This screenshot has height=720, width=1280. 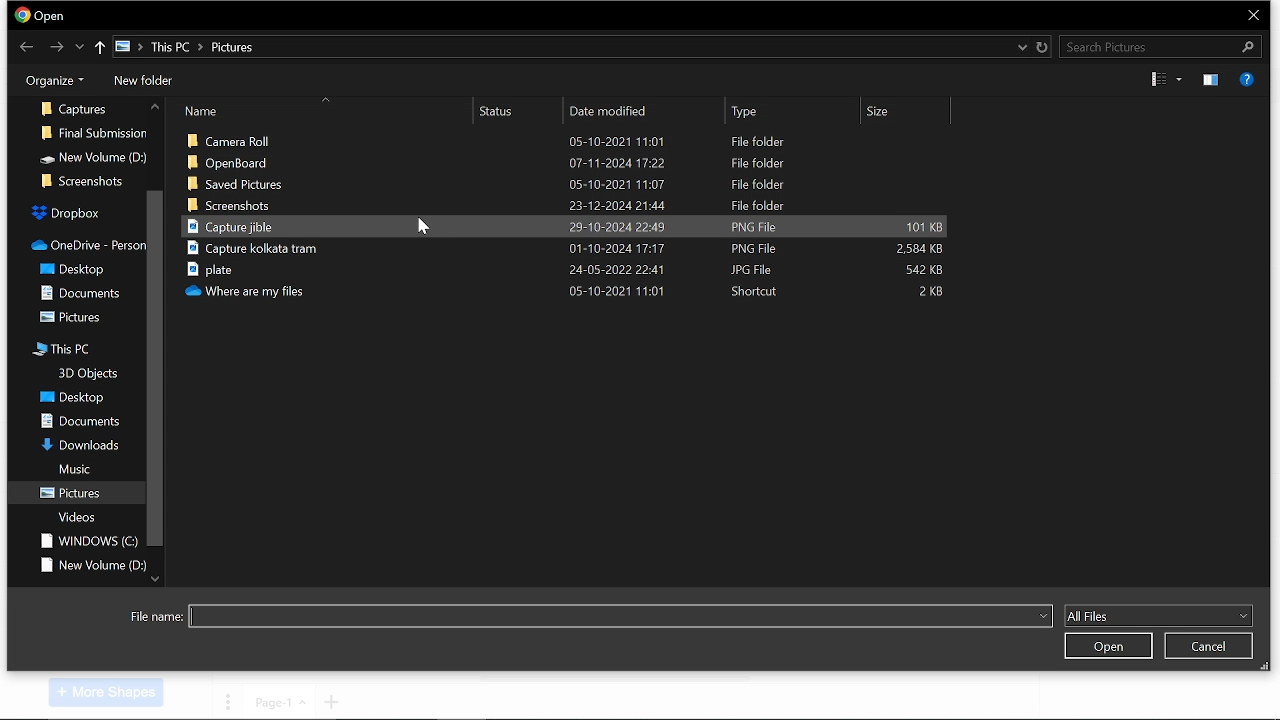 What do you see at coordinates (568, 163) in the screenshot?
I see `files` at bounding box center [568, 163].